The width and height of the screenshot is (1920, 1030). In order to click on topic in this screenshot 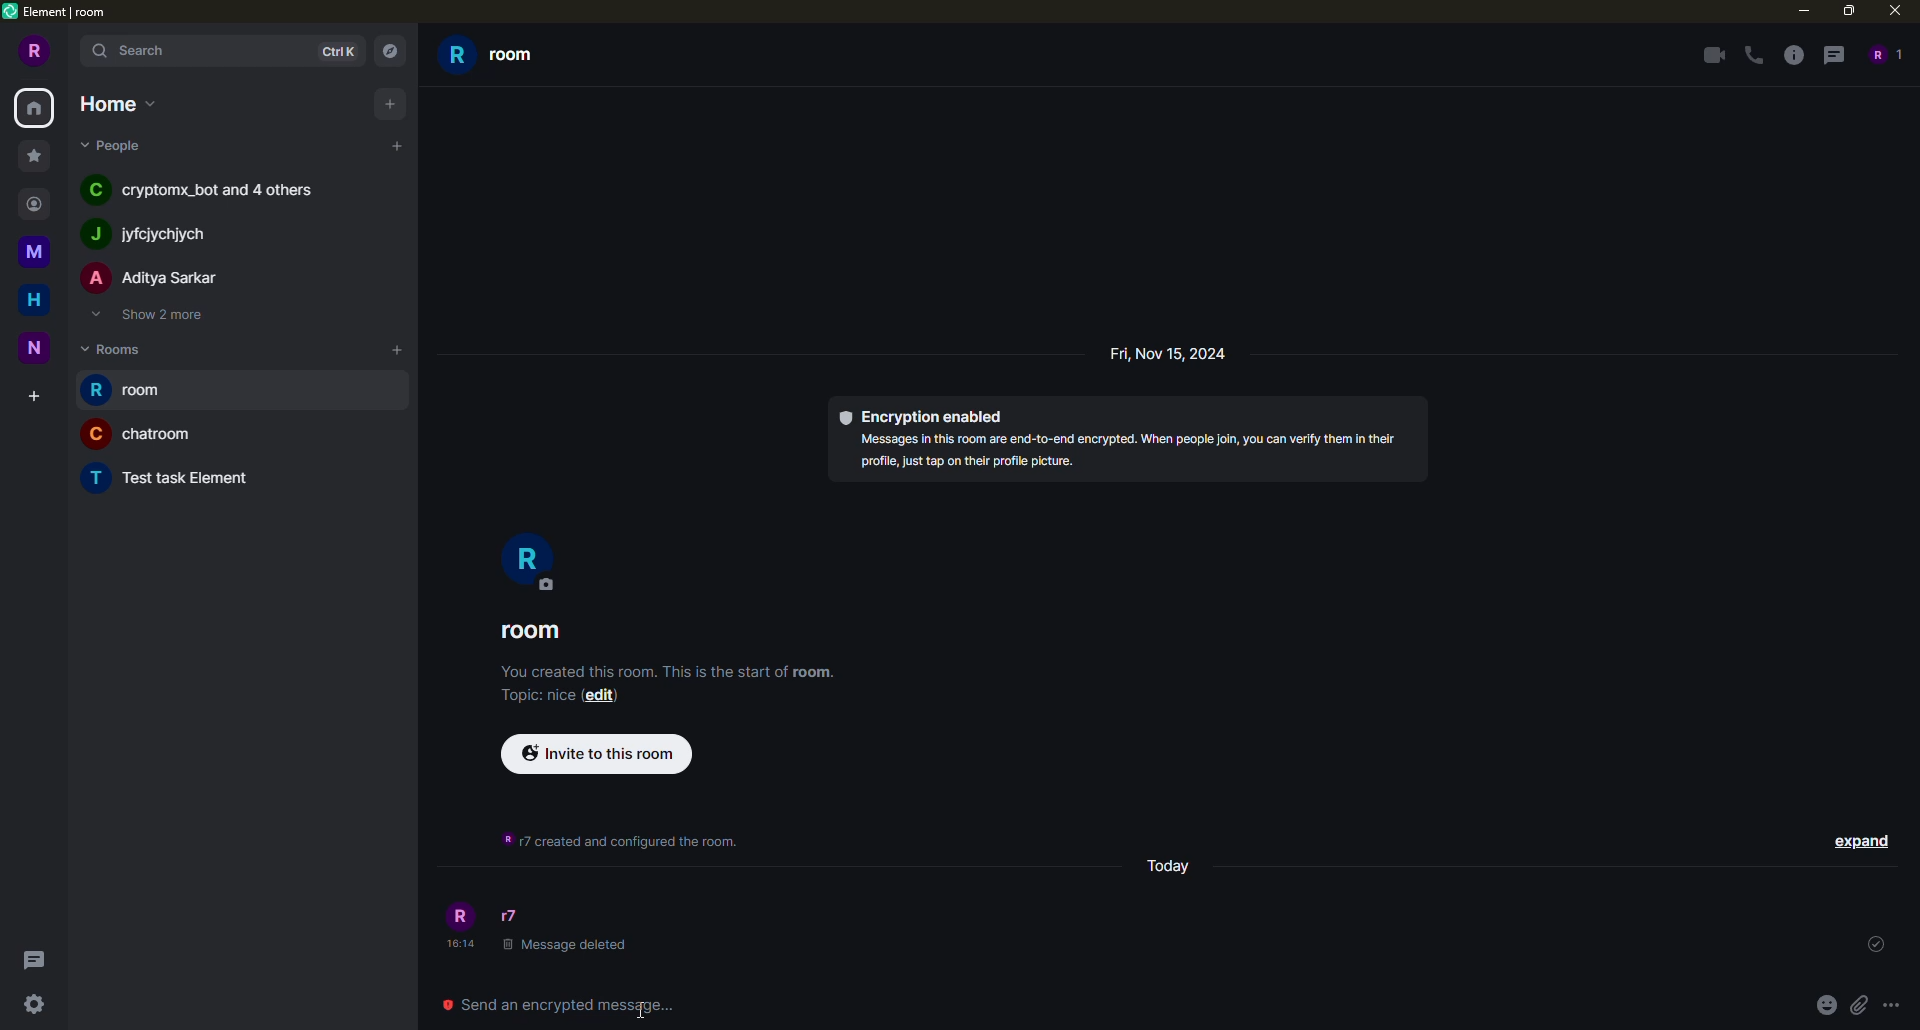, I will do `click(535, 695)`.